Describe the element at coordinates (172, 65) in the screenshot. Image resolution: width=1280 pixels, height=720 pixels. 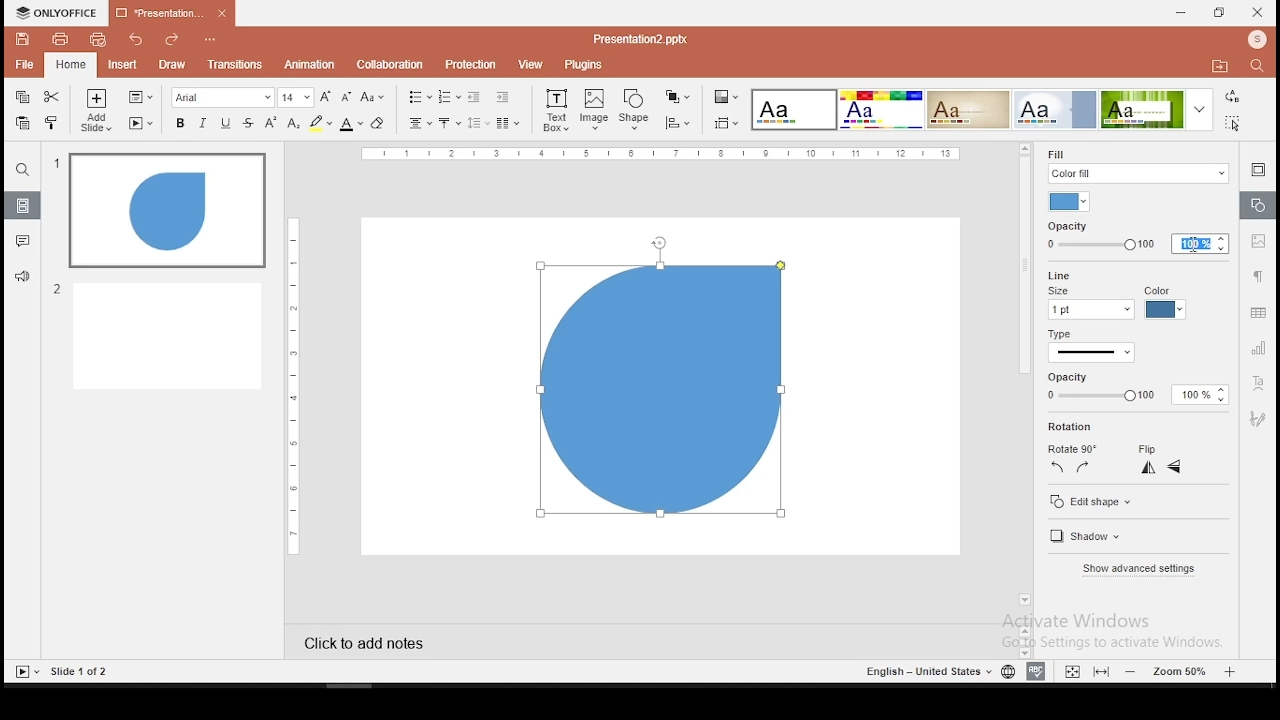
I see `draw` at that location.